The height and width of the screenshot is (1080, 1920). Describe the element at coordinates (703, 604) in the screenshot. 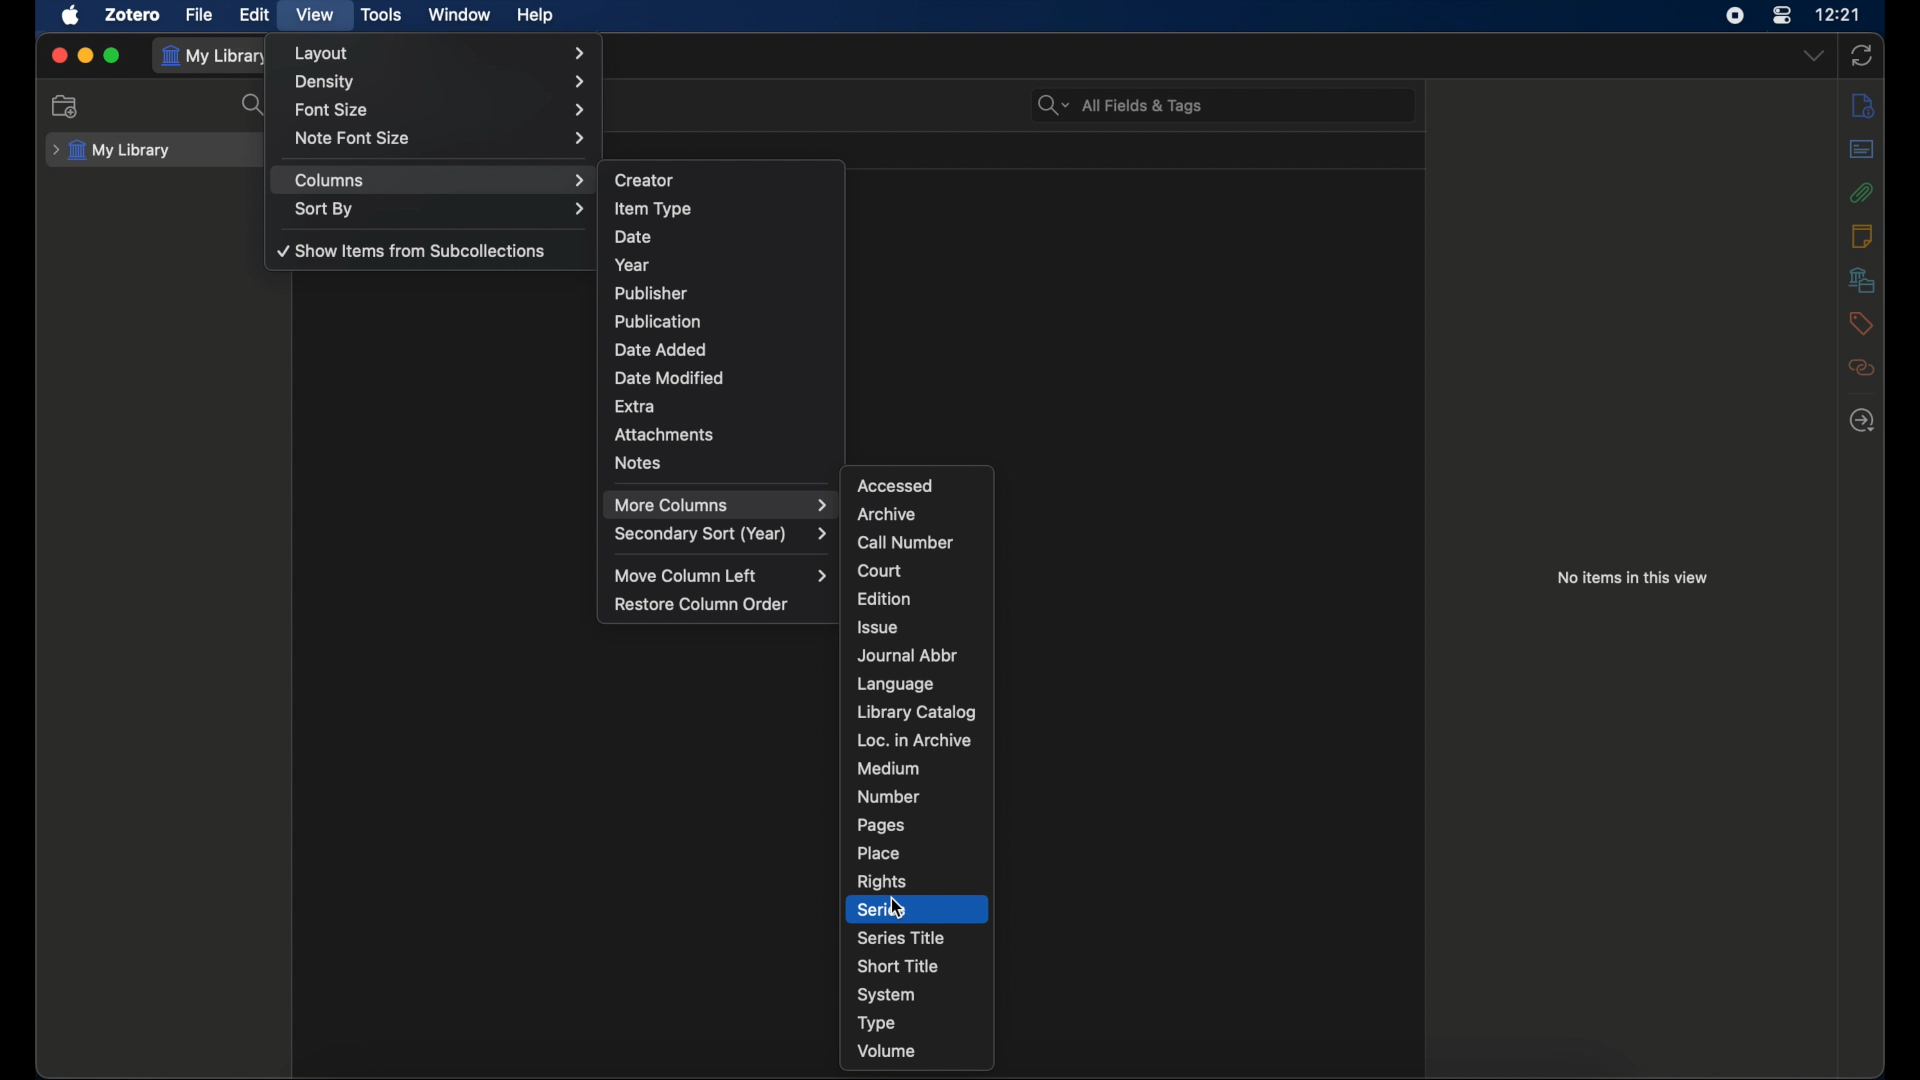

I see `restore column order` at that location.